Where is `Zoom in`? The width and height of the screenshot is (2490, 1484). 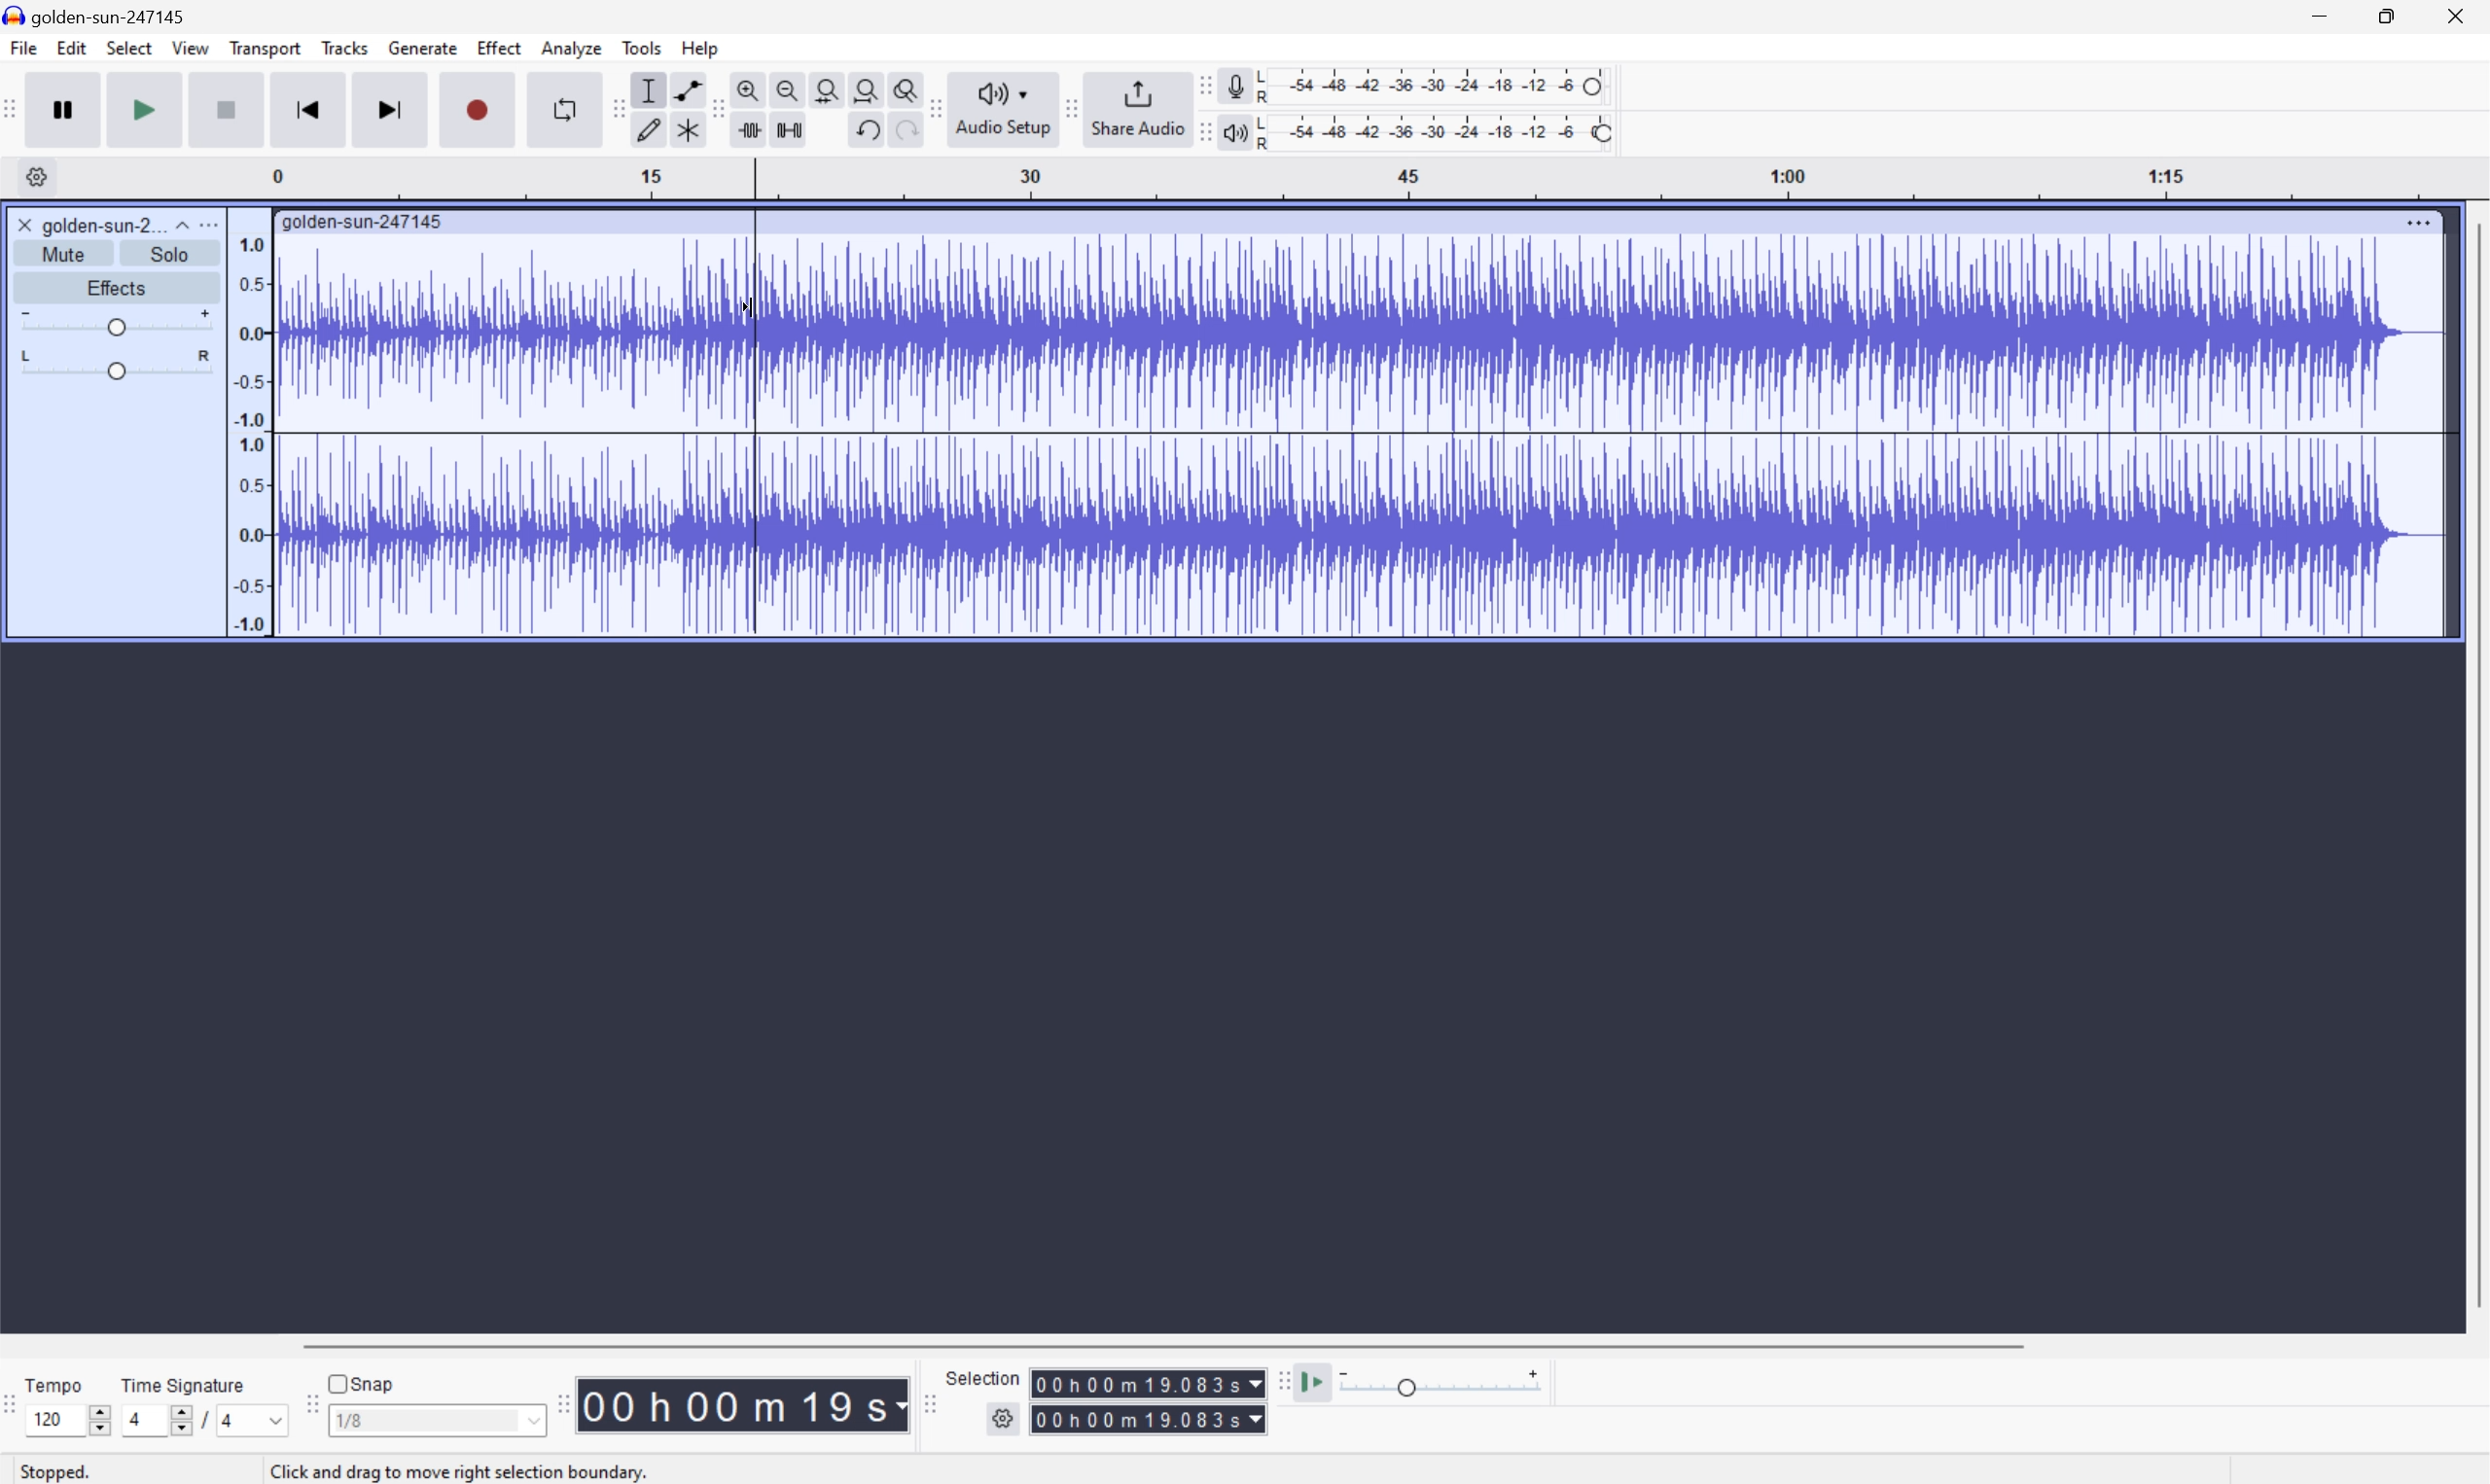
Zoom in is located at coordinates (747, 90).